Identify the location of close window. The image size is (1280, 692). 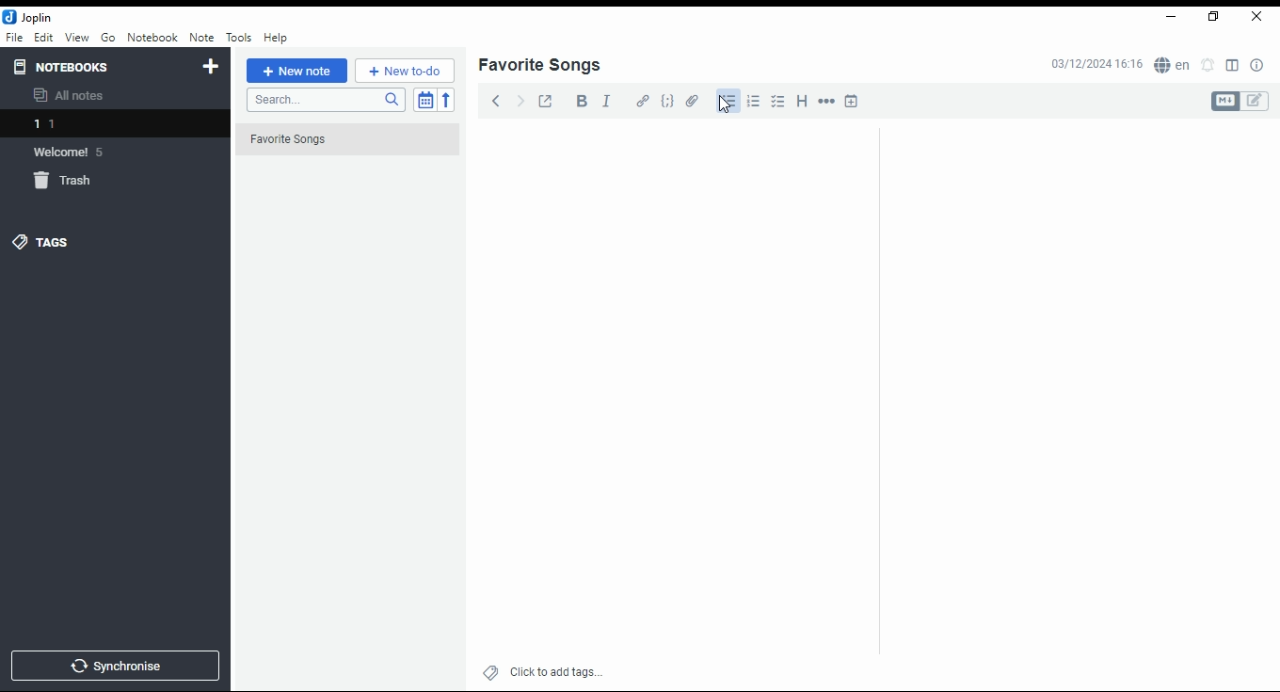
(1258, 17).